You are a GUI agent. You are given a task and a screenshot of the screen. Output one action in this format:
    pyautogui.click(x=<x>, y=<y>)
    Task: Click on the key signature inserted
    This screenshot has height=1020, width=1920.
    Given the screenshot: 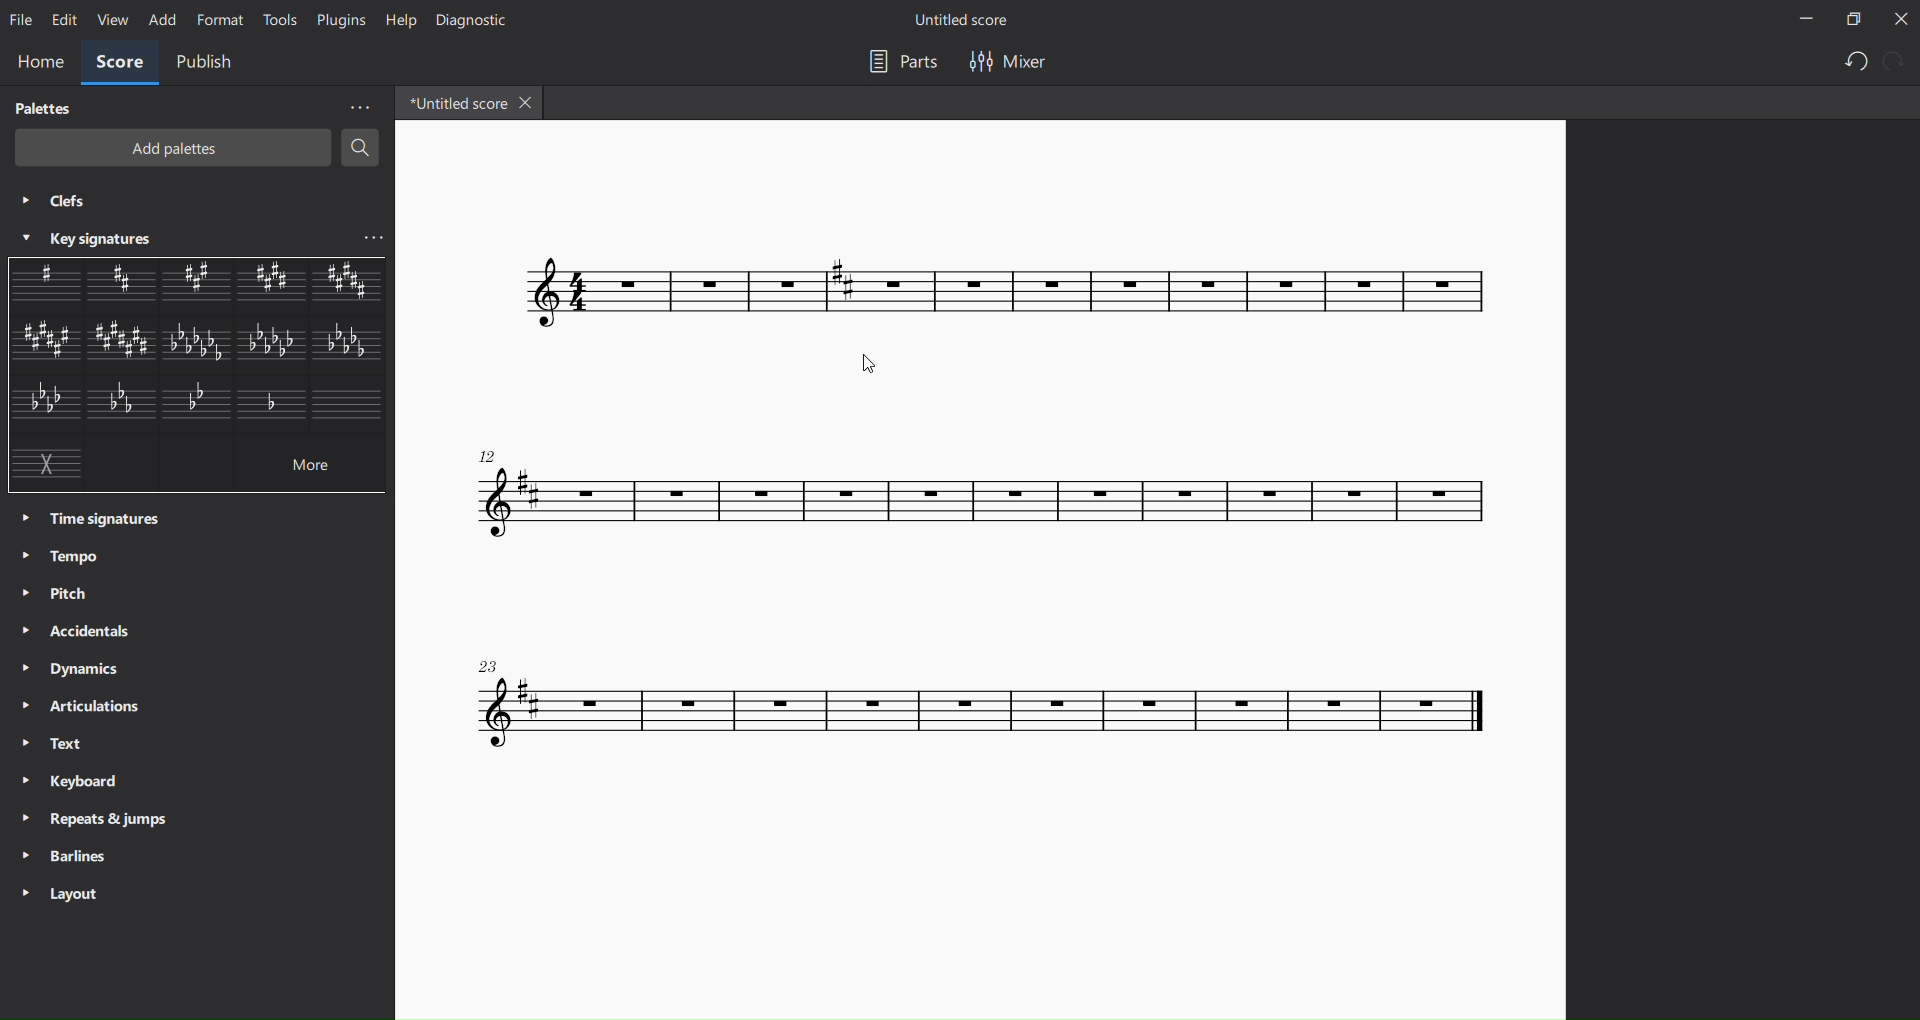 What is the action you would take?
    pyautogui.click(x=848, y=292)
    